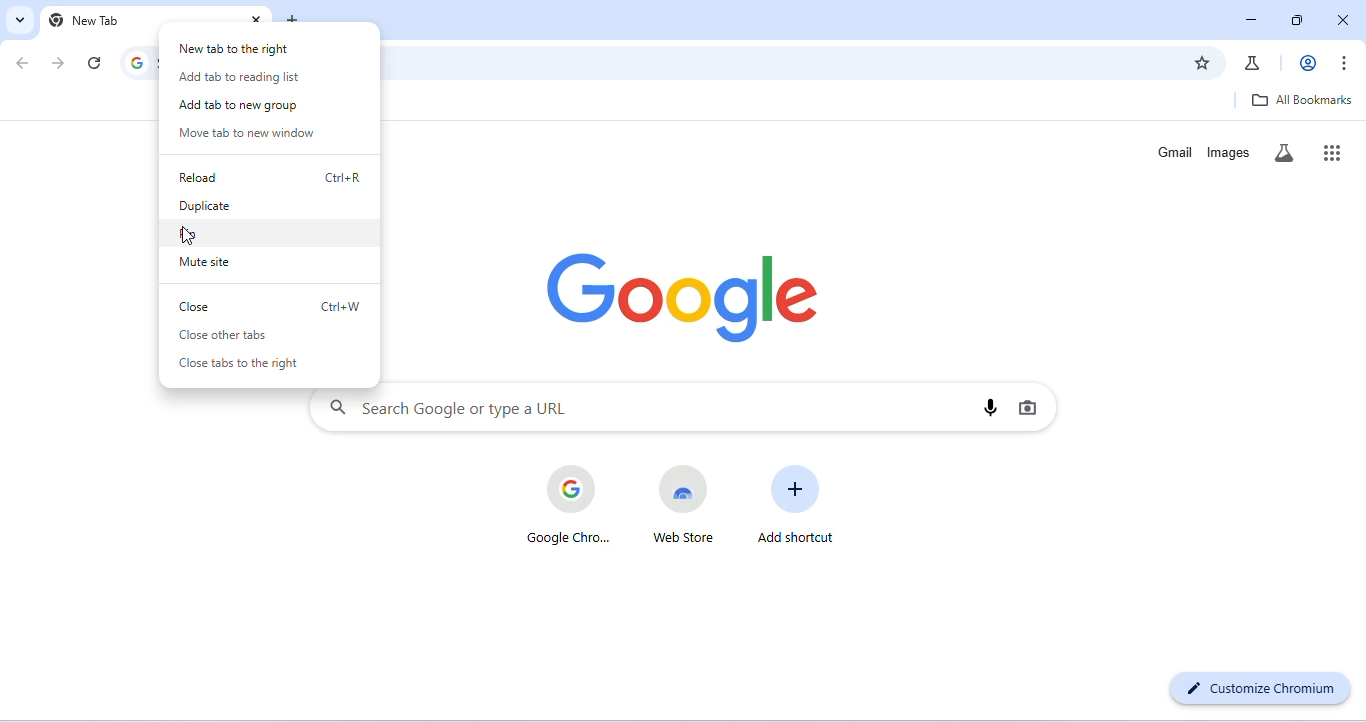 This screenshot has width=1366, height=722. What do you see at coordinates (793, 504) in the screenshot?
I see `add shortcut` at bounding box center [793, 504].